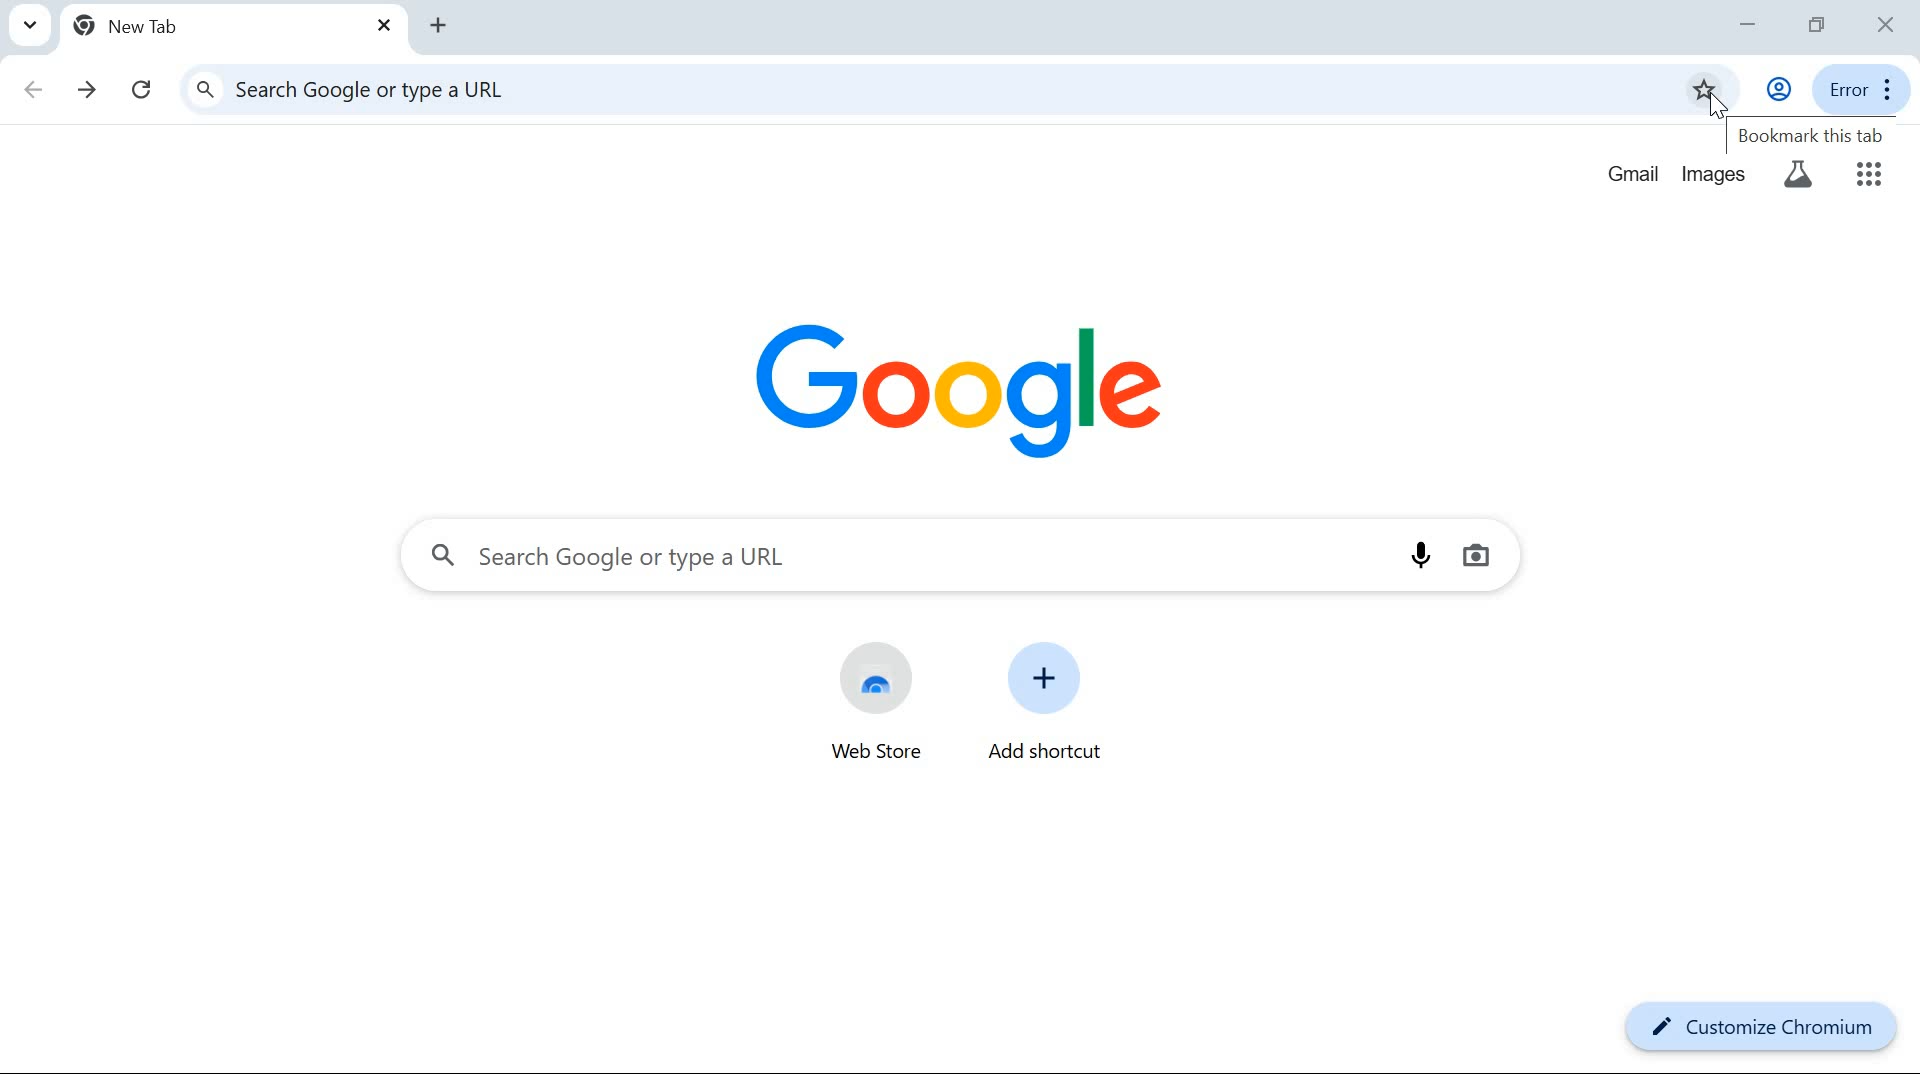  I want to click on user profile, so click(1778, 89).